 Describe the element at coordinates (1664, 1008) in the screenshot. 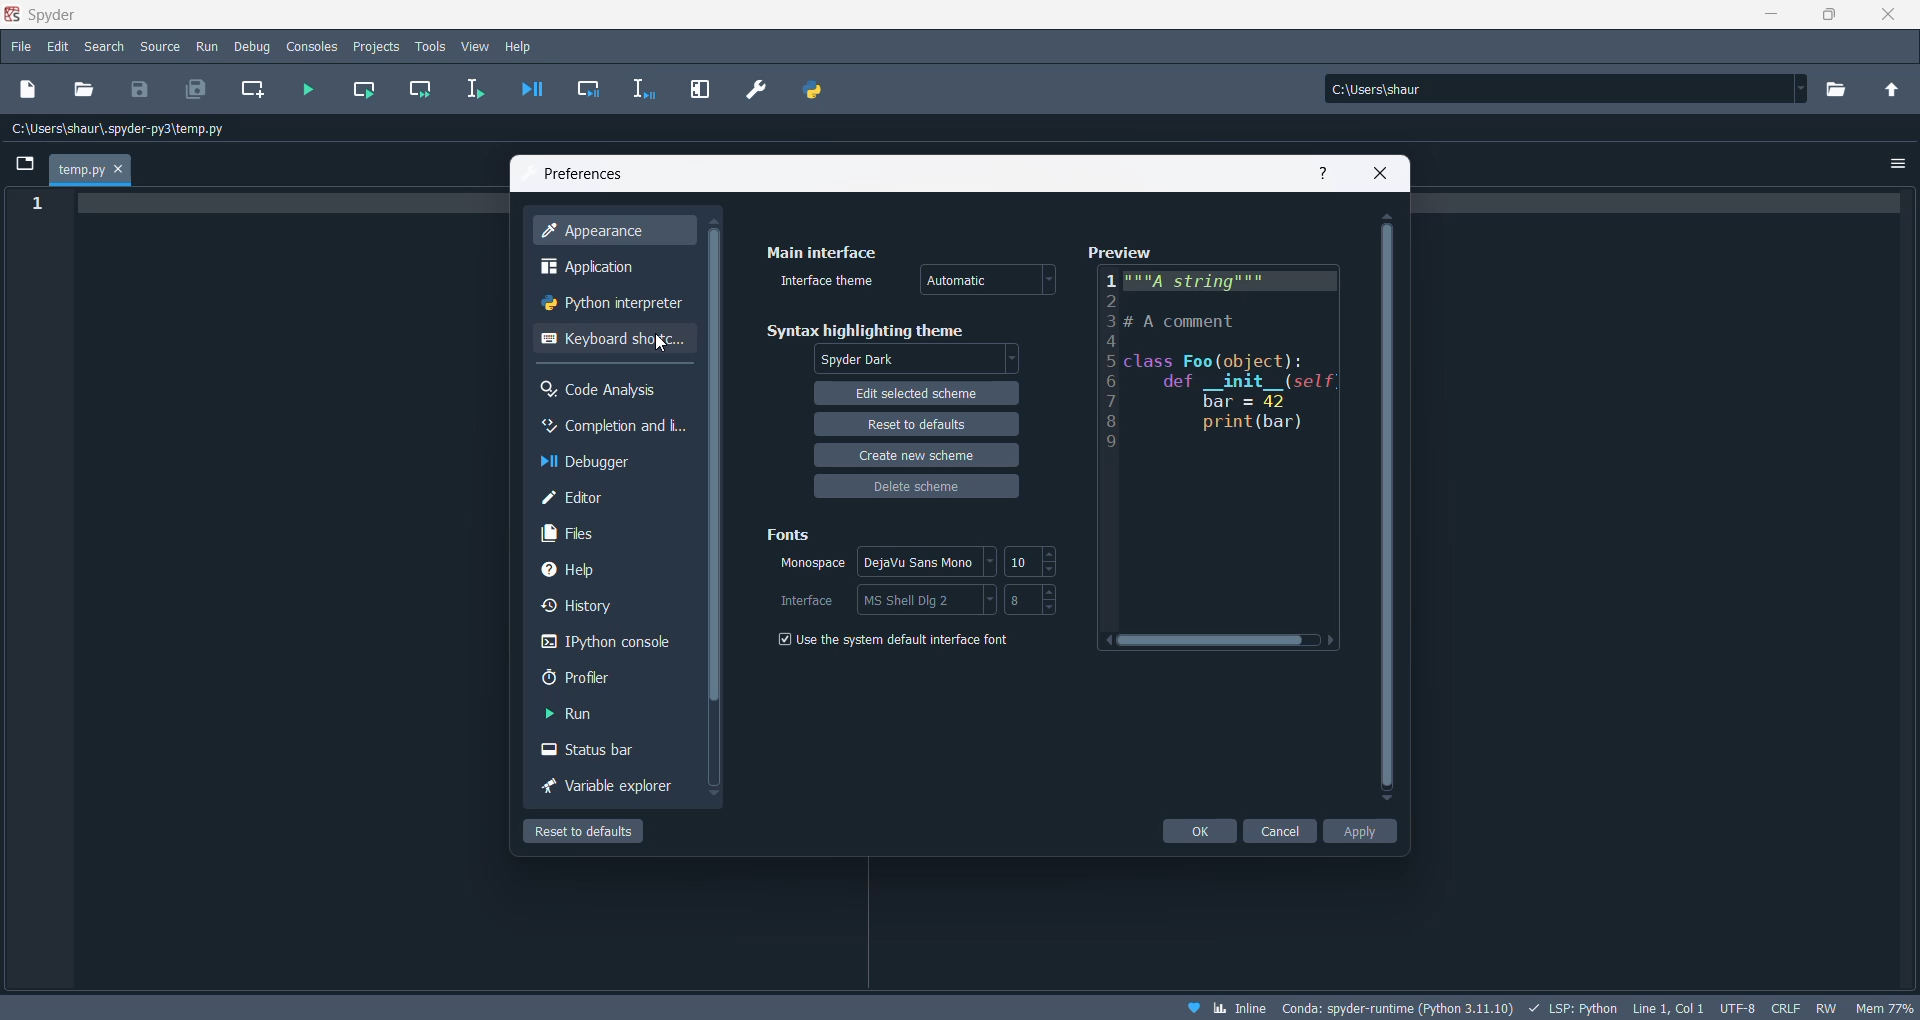

I see `line and column number` at that location.